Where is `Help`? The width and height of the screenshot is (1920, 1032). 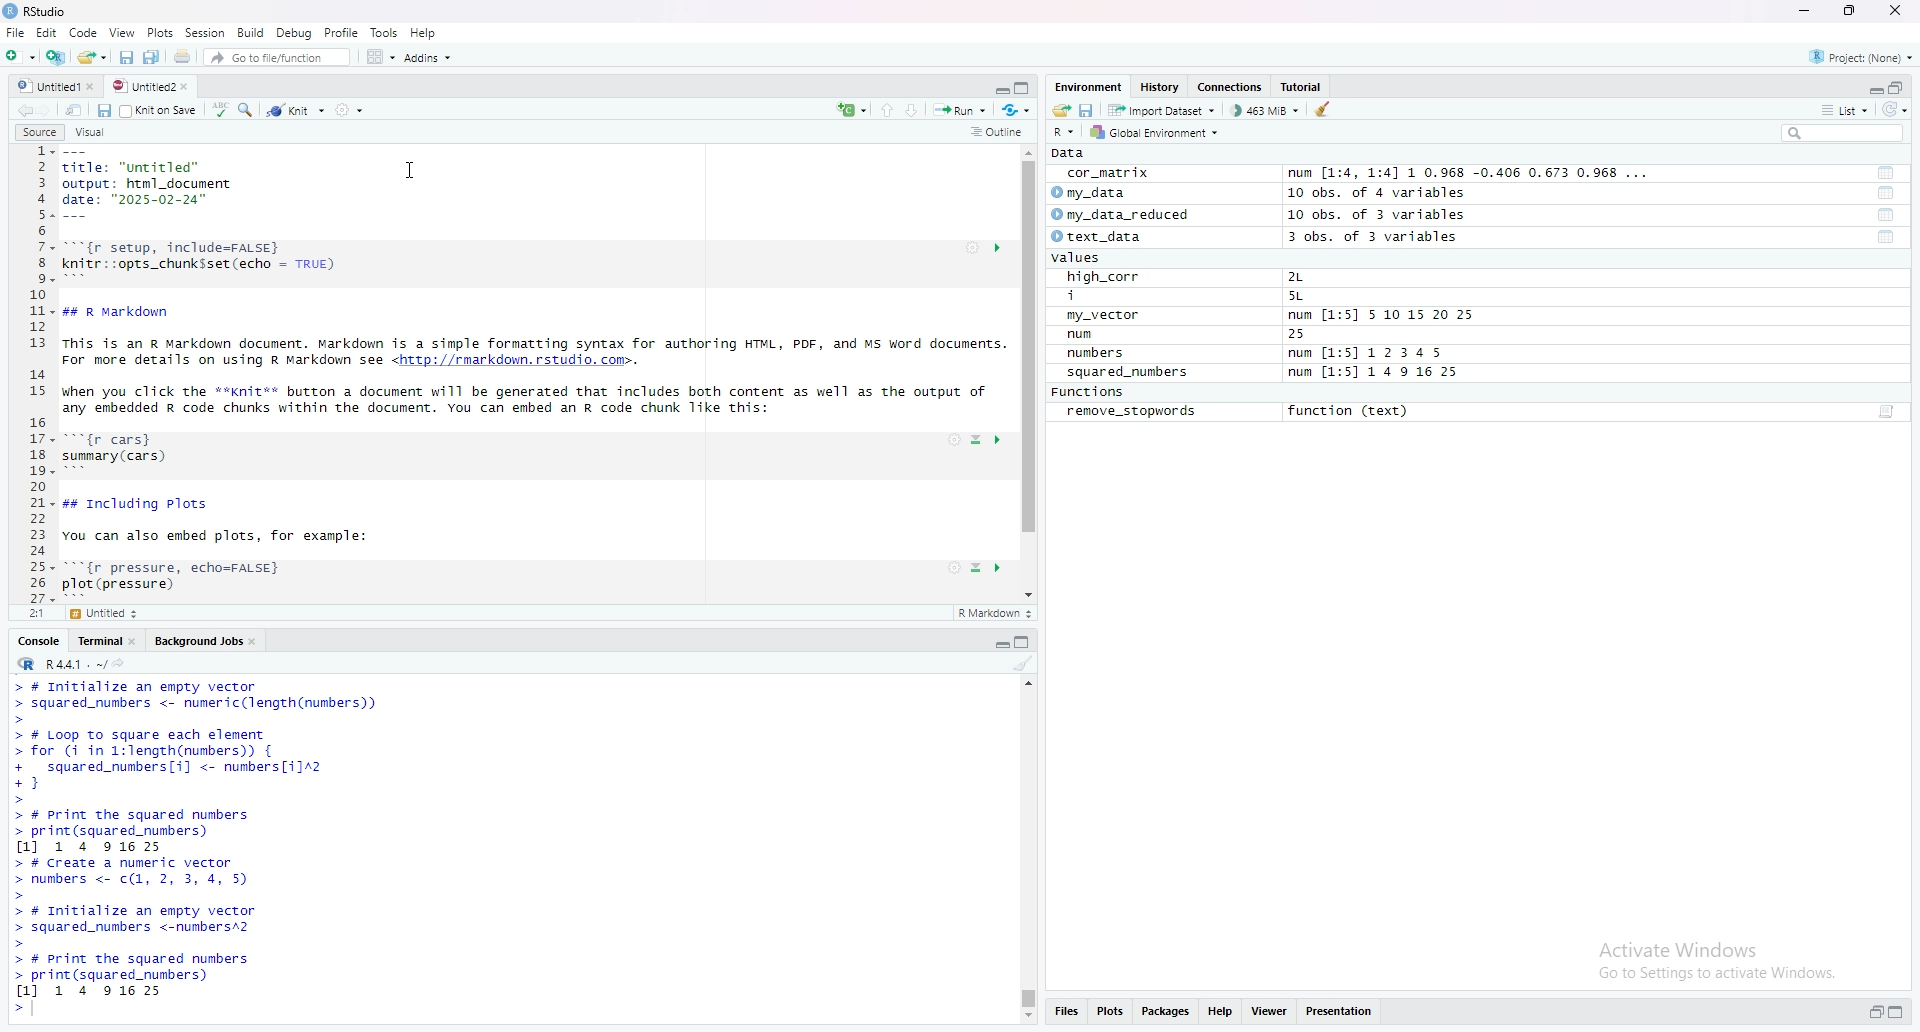 Help is located at coordinates (1223, 1014).